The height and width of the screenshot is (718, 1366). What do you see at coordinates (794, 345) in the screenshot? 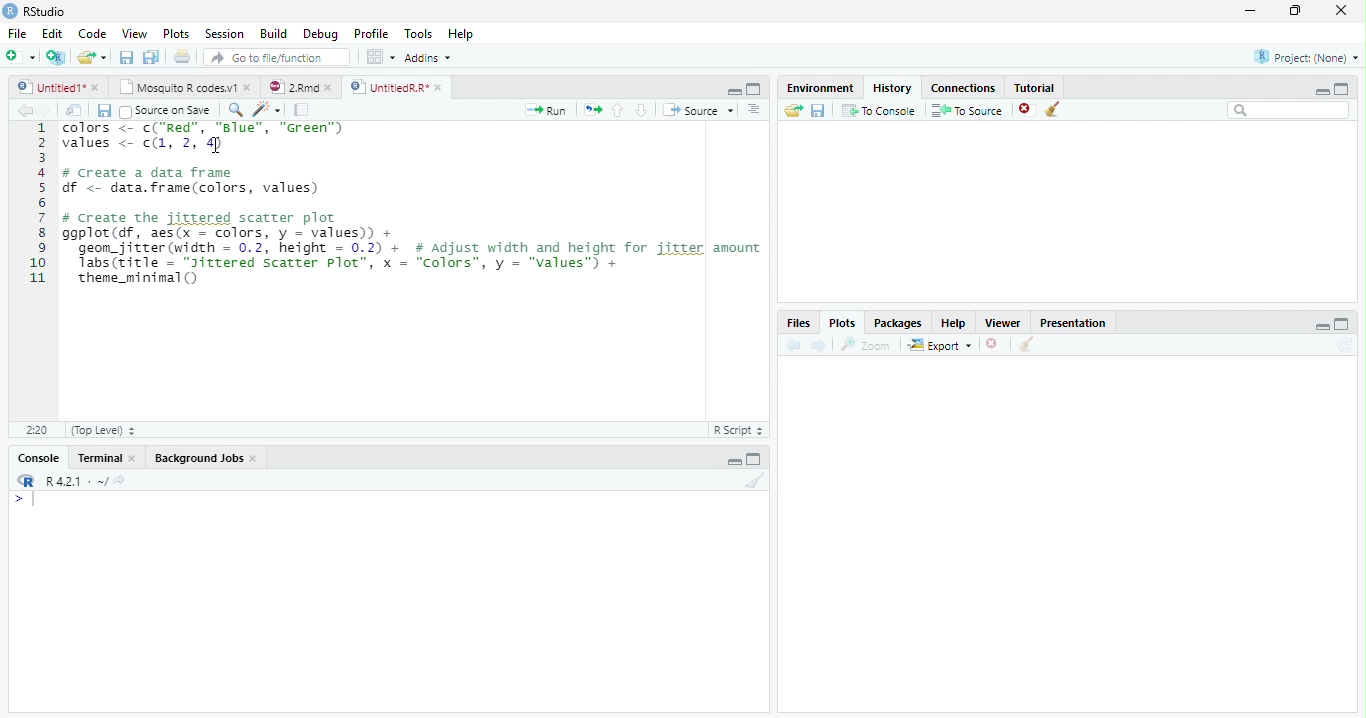
I see `Previous plot` at bounding box center [794, 345].